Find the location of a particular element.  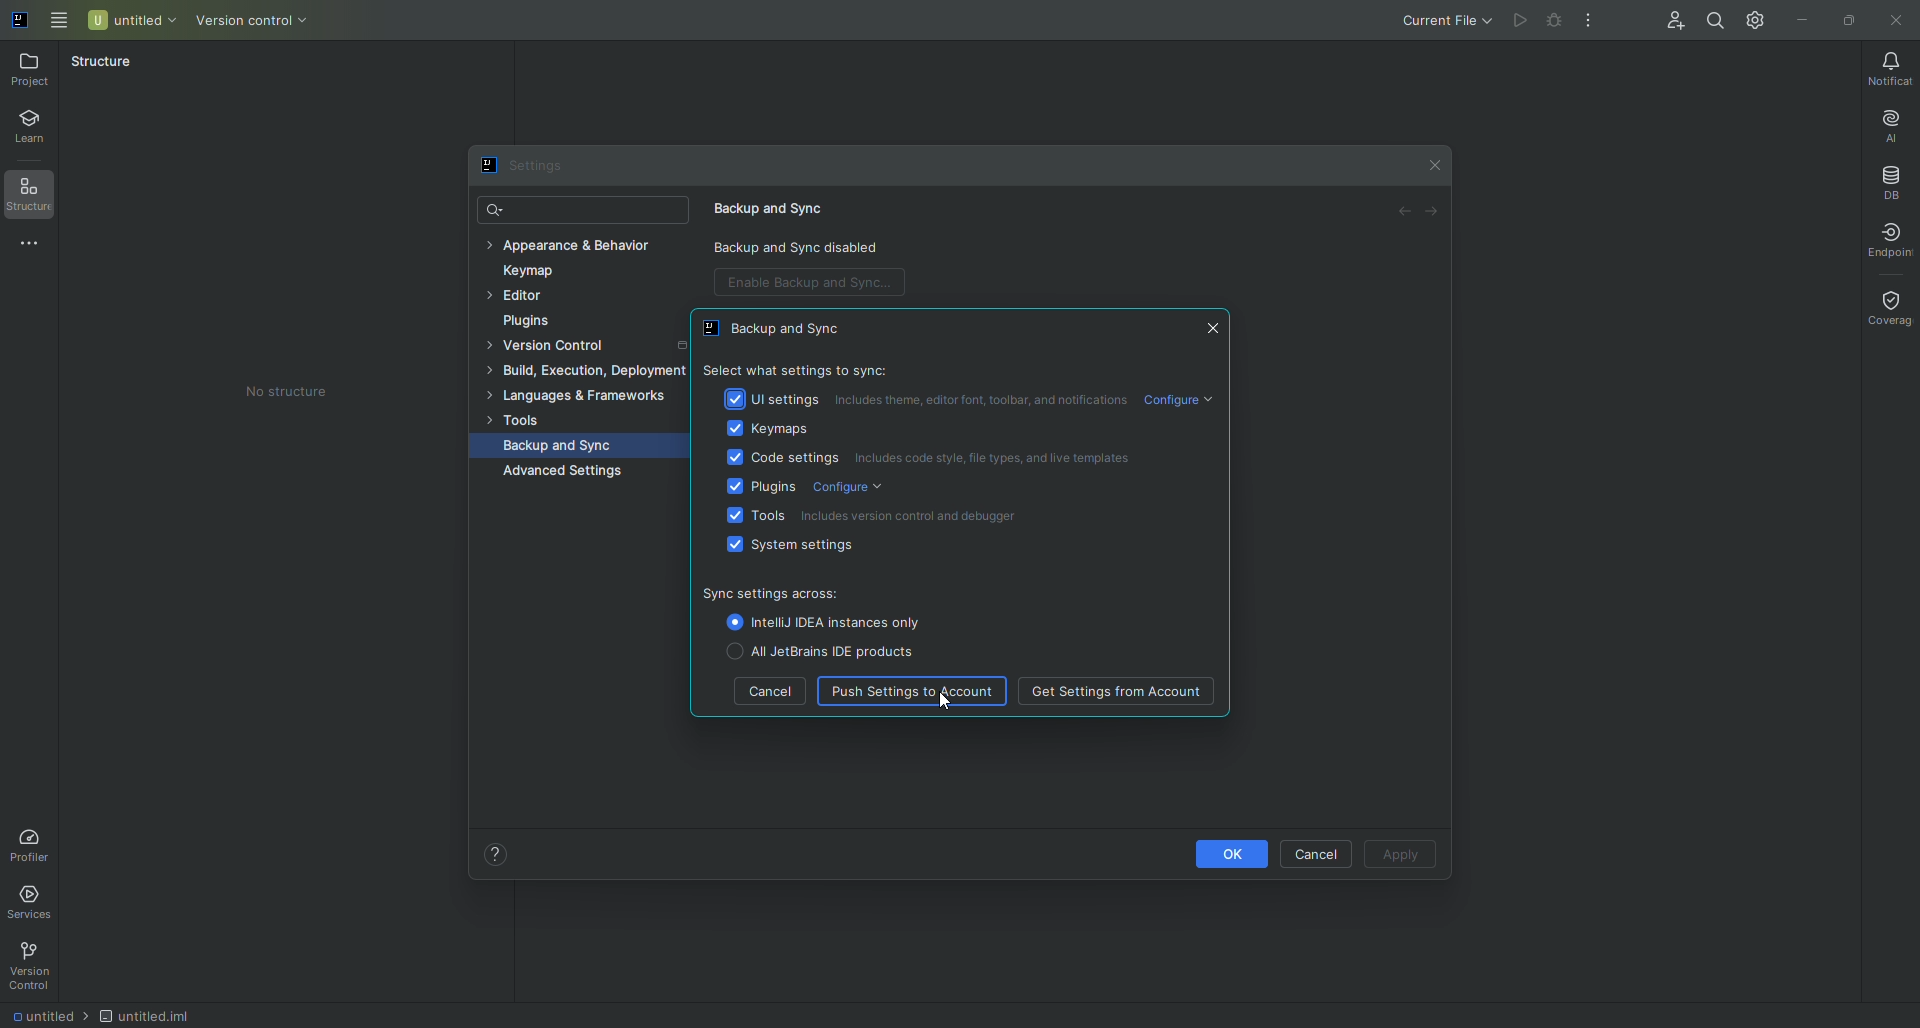

Database is located at coordinates (1890, 180).